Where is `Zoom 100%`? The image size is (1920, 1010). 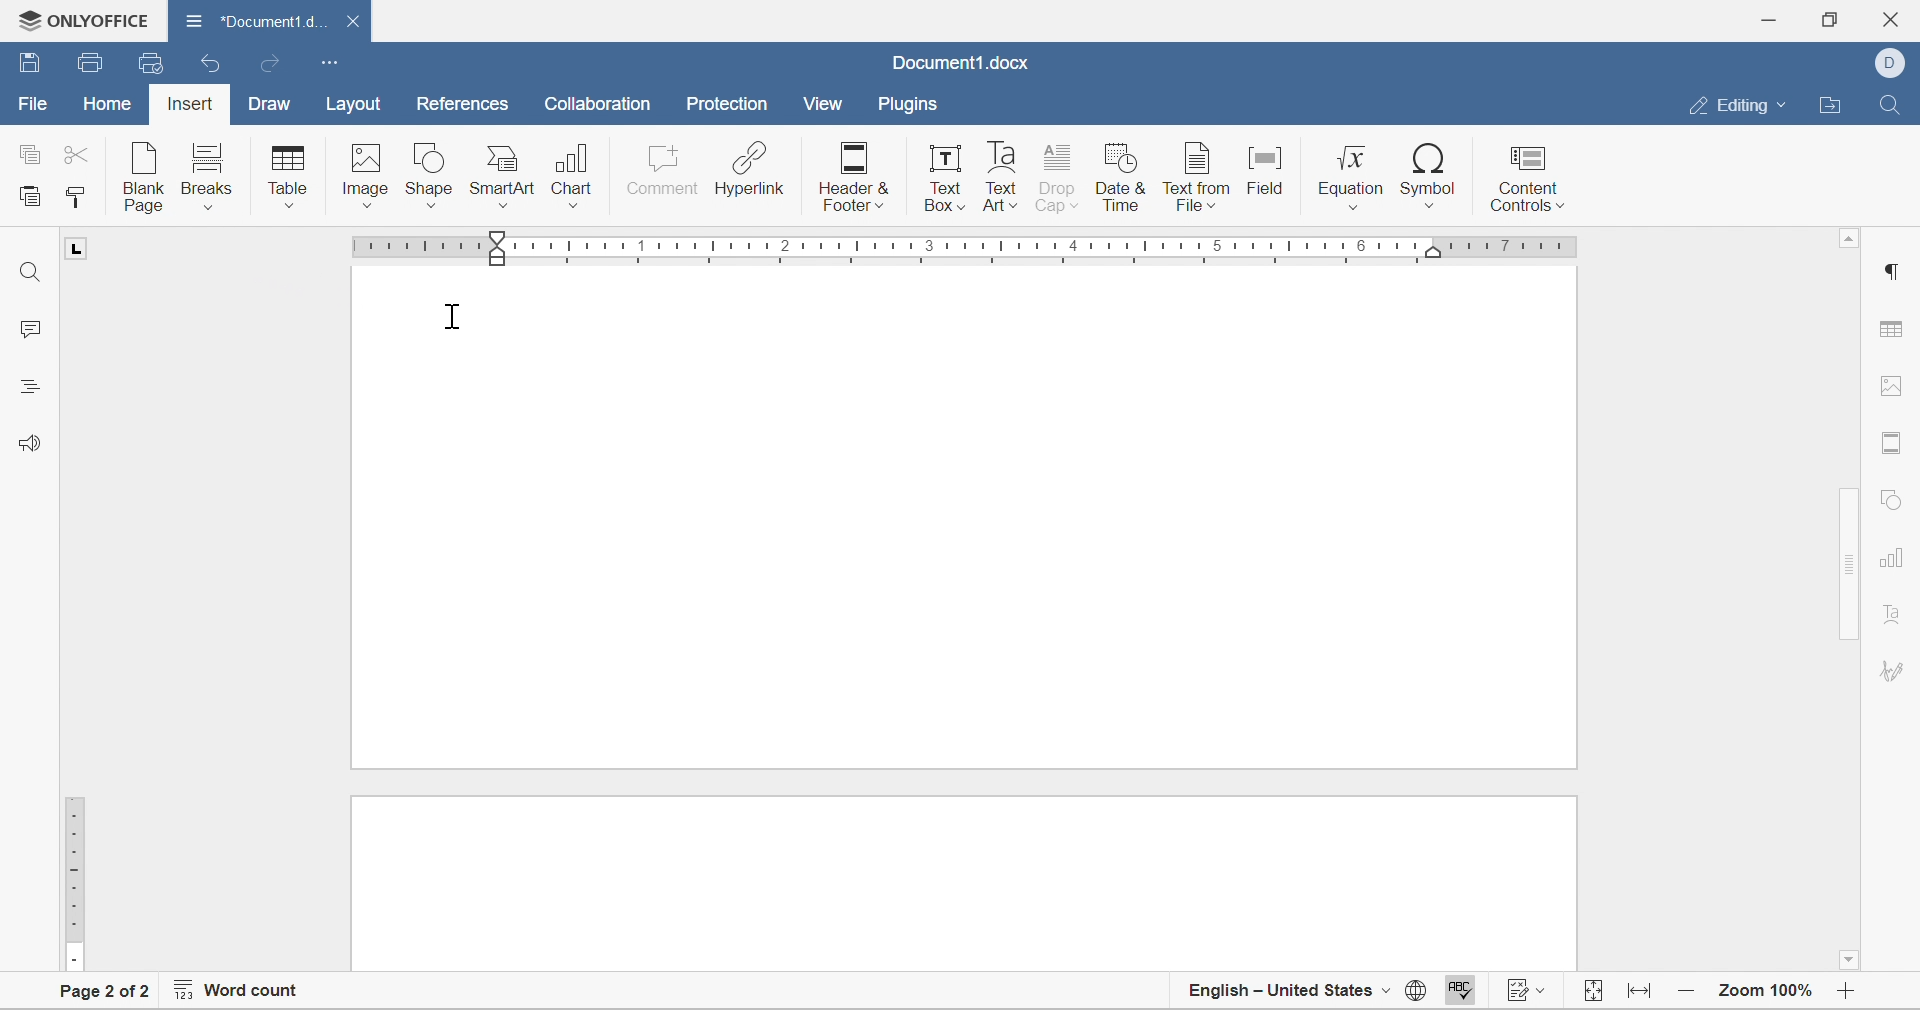
Zoom 100% is located at coordinates (1767, 993).